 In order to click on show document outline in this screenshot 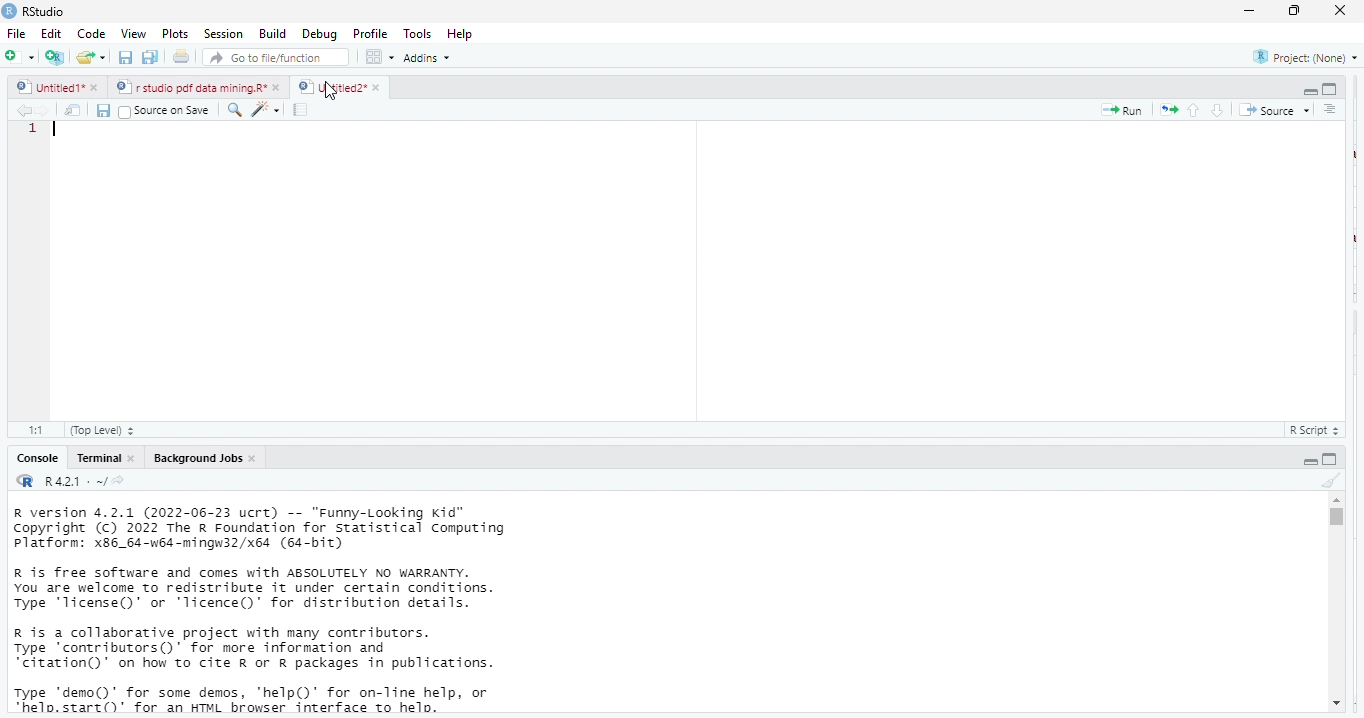, I will do `click(1332, 110)`.